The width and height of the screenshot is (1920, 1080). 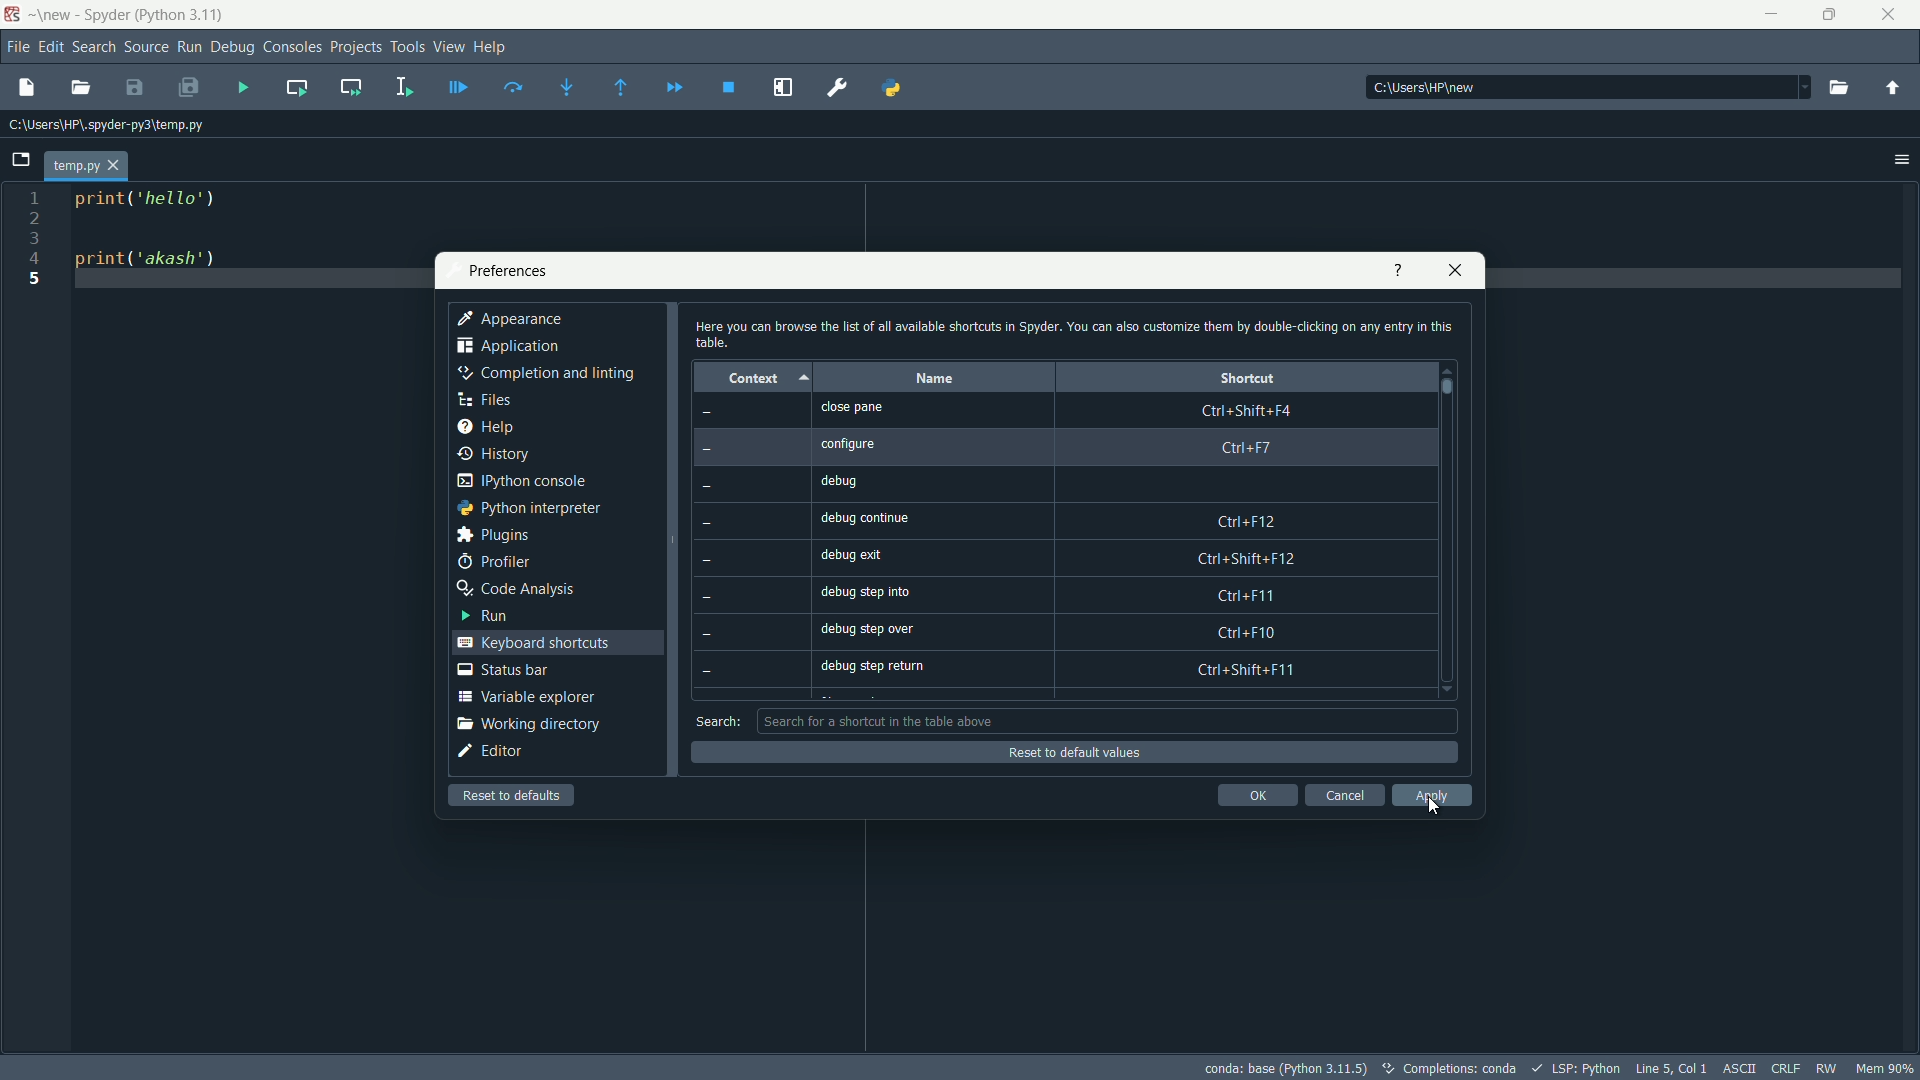 What do you see at coordinates (241, 87) in the screenshot?
I see `run file` at bounding box center [241, 87].